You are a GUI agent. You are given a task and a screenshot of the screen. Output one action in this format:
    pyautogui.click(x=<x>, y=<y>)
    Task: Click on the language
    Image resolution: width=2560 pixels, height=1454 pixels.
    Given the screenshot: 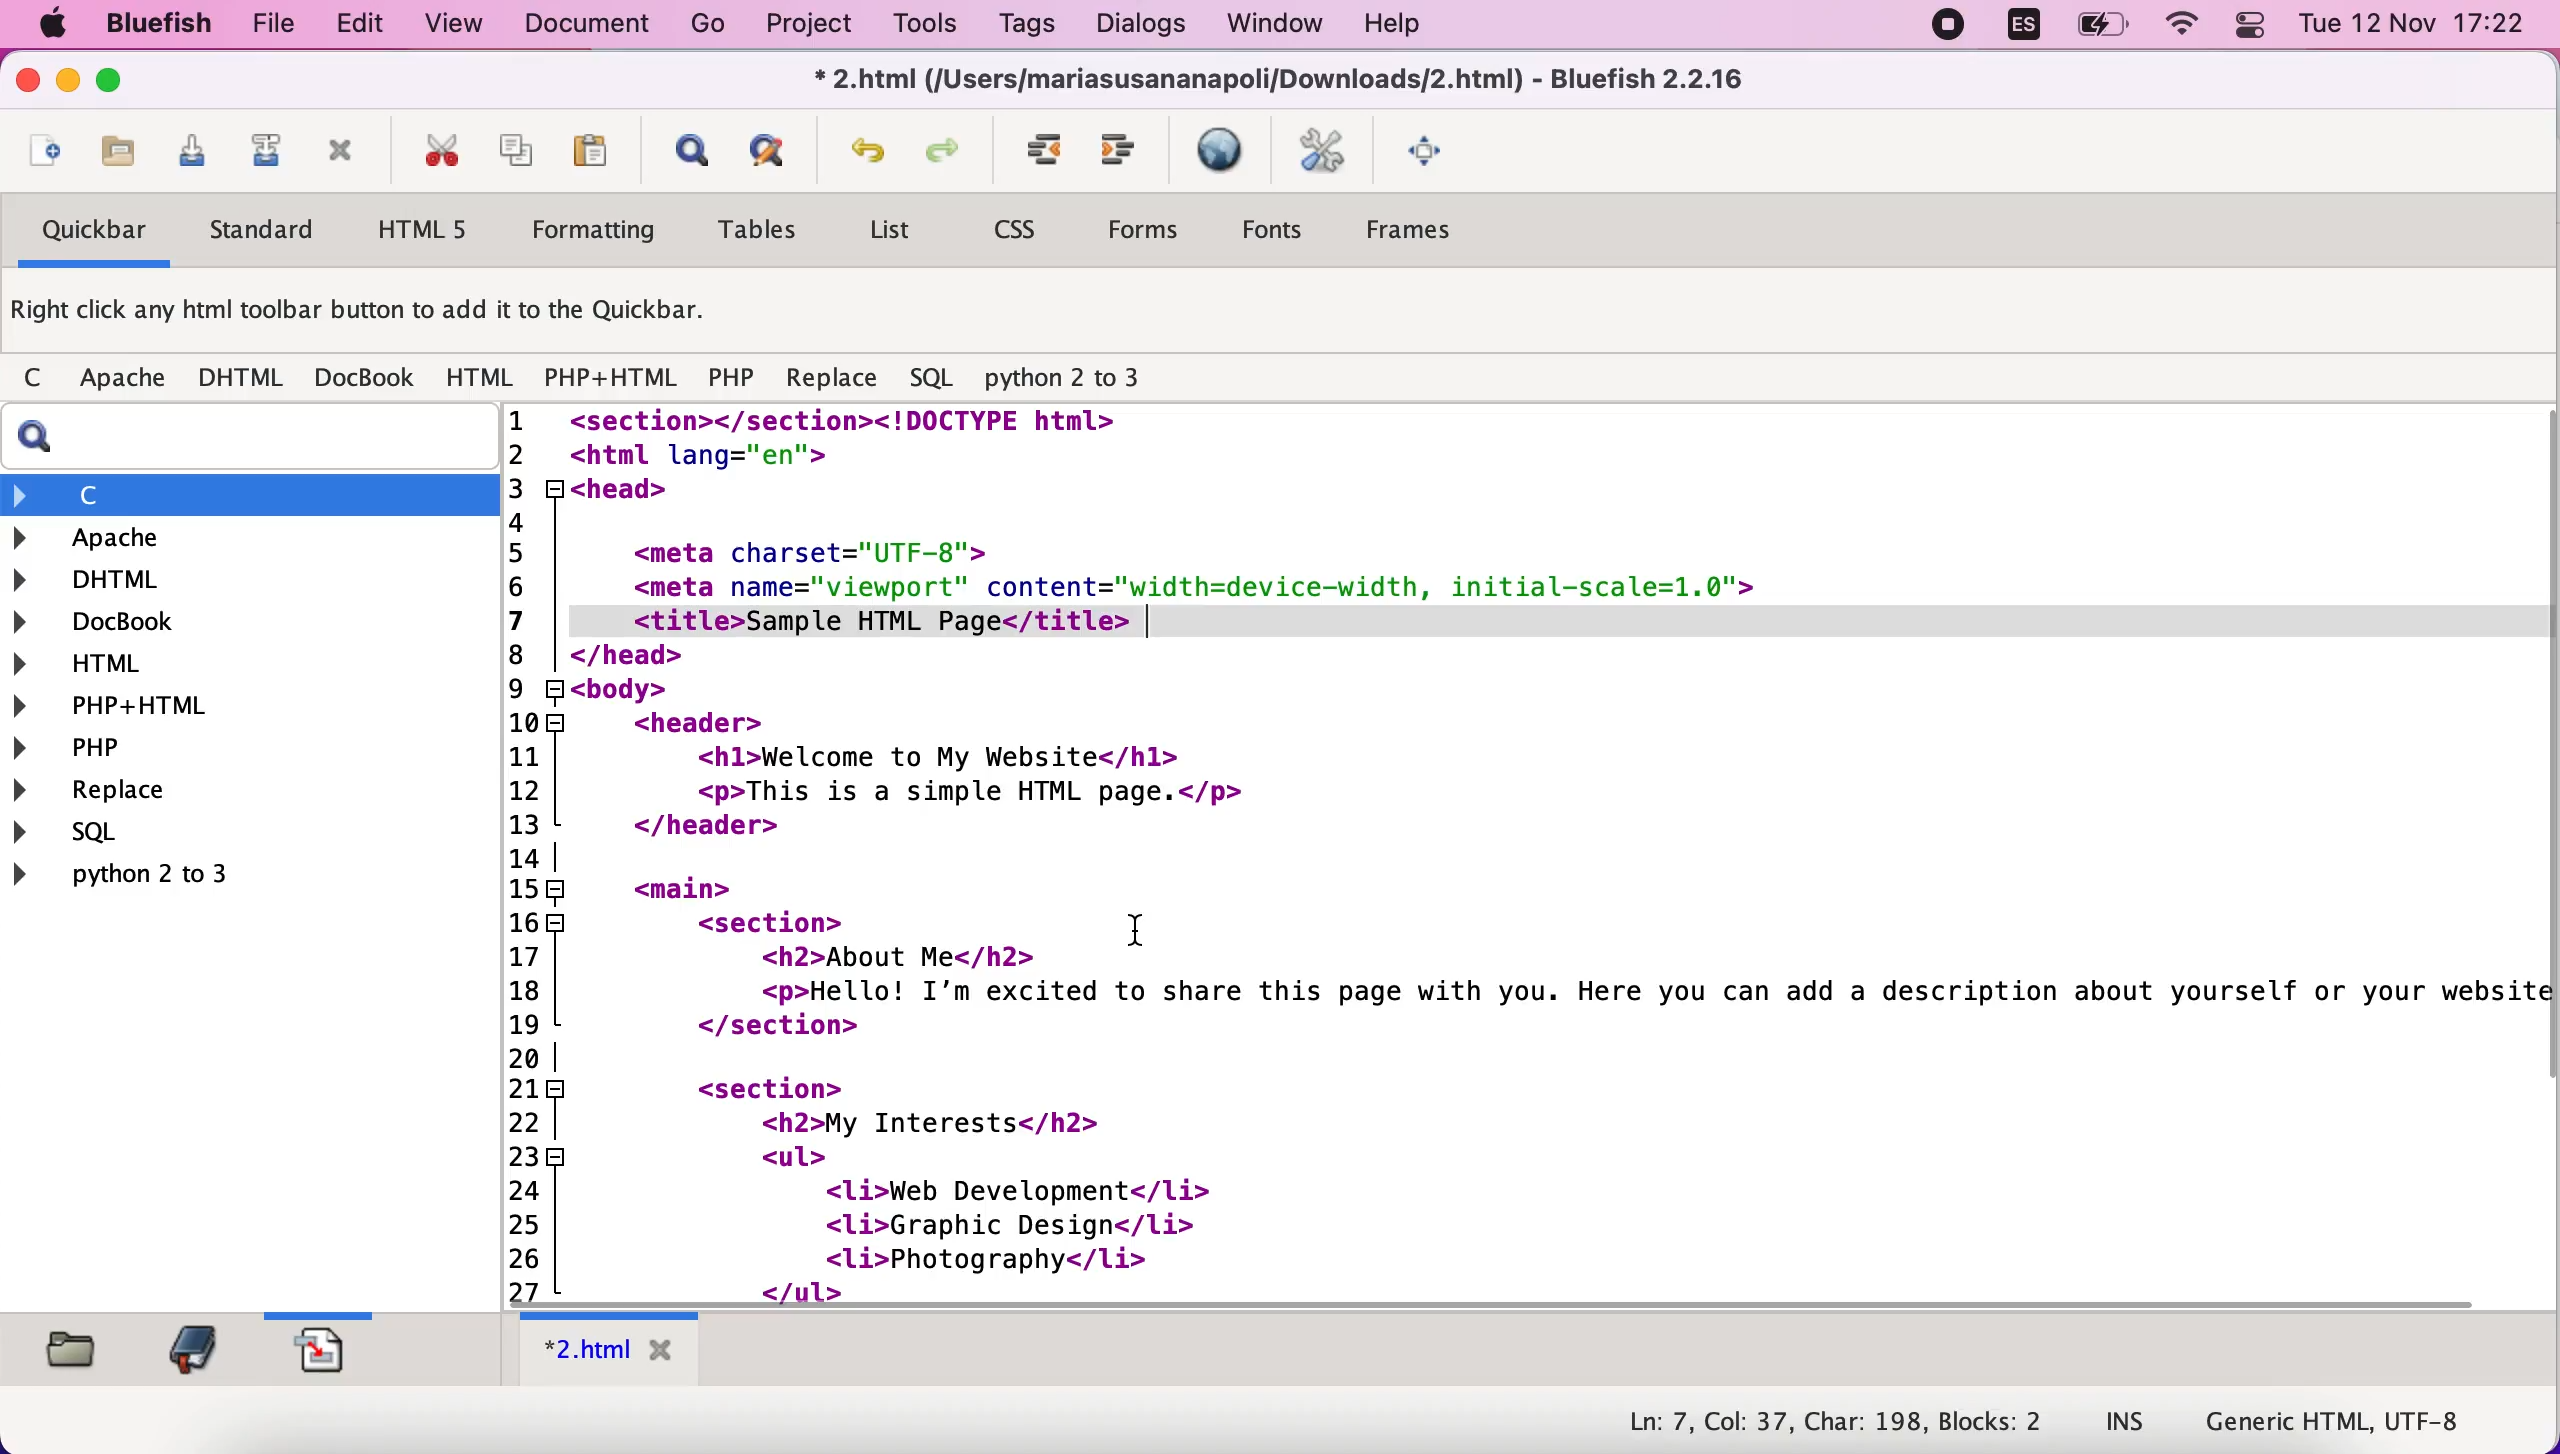 What is the action you would take?
    pyautogui.click(x=2024, y=30)
    